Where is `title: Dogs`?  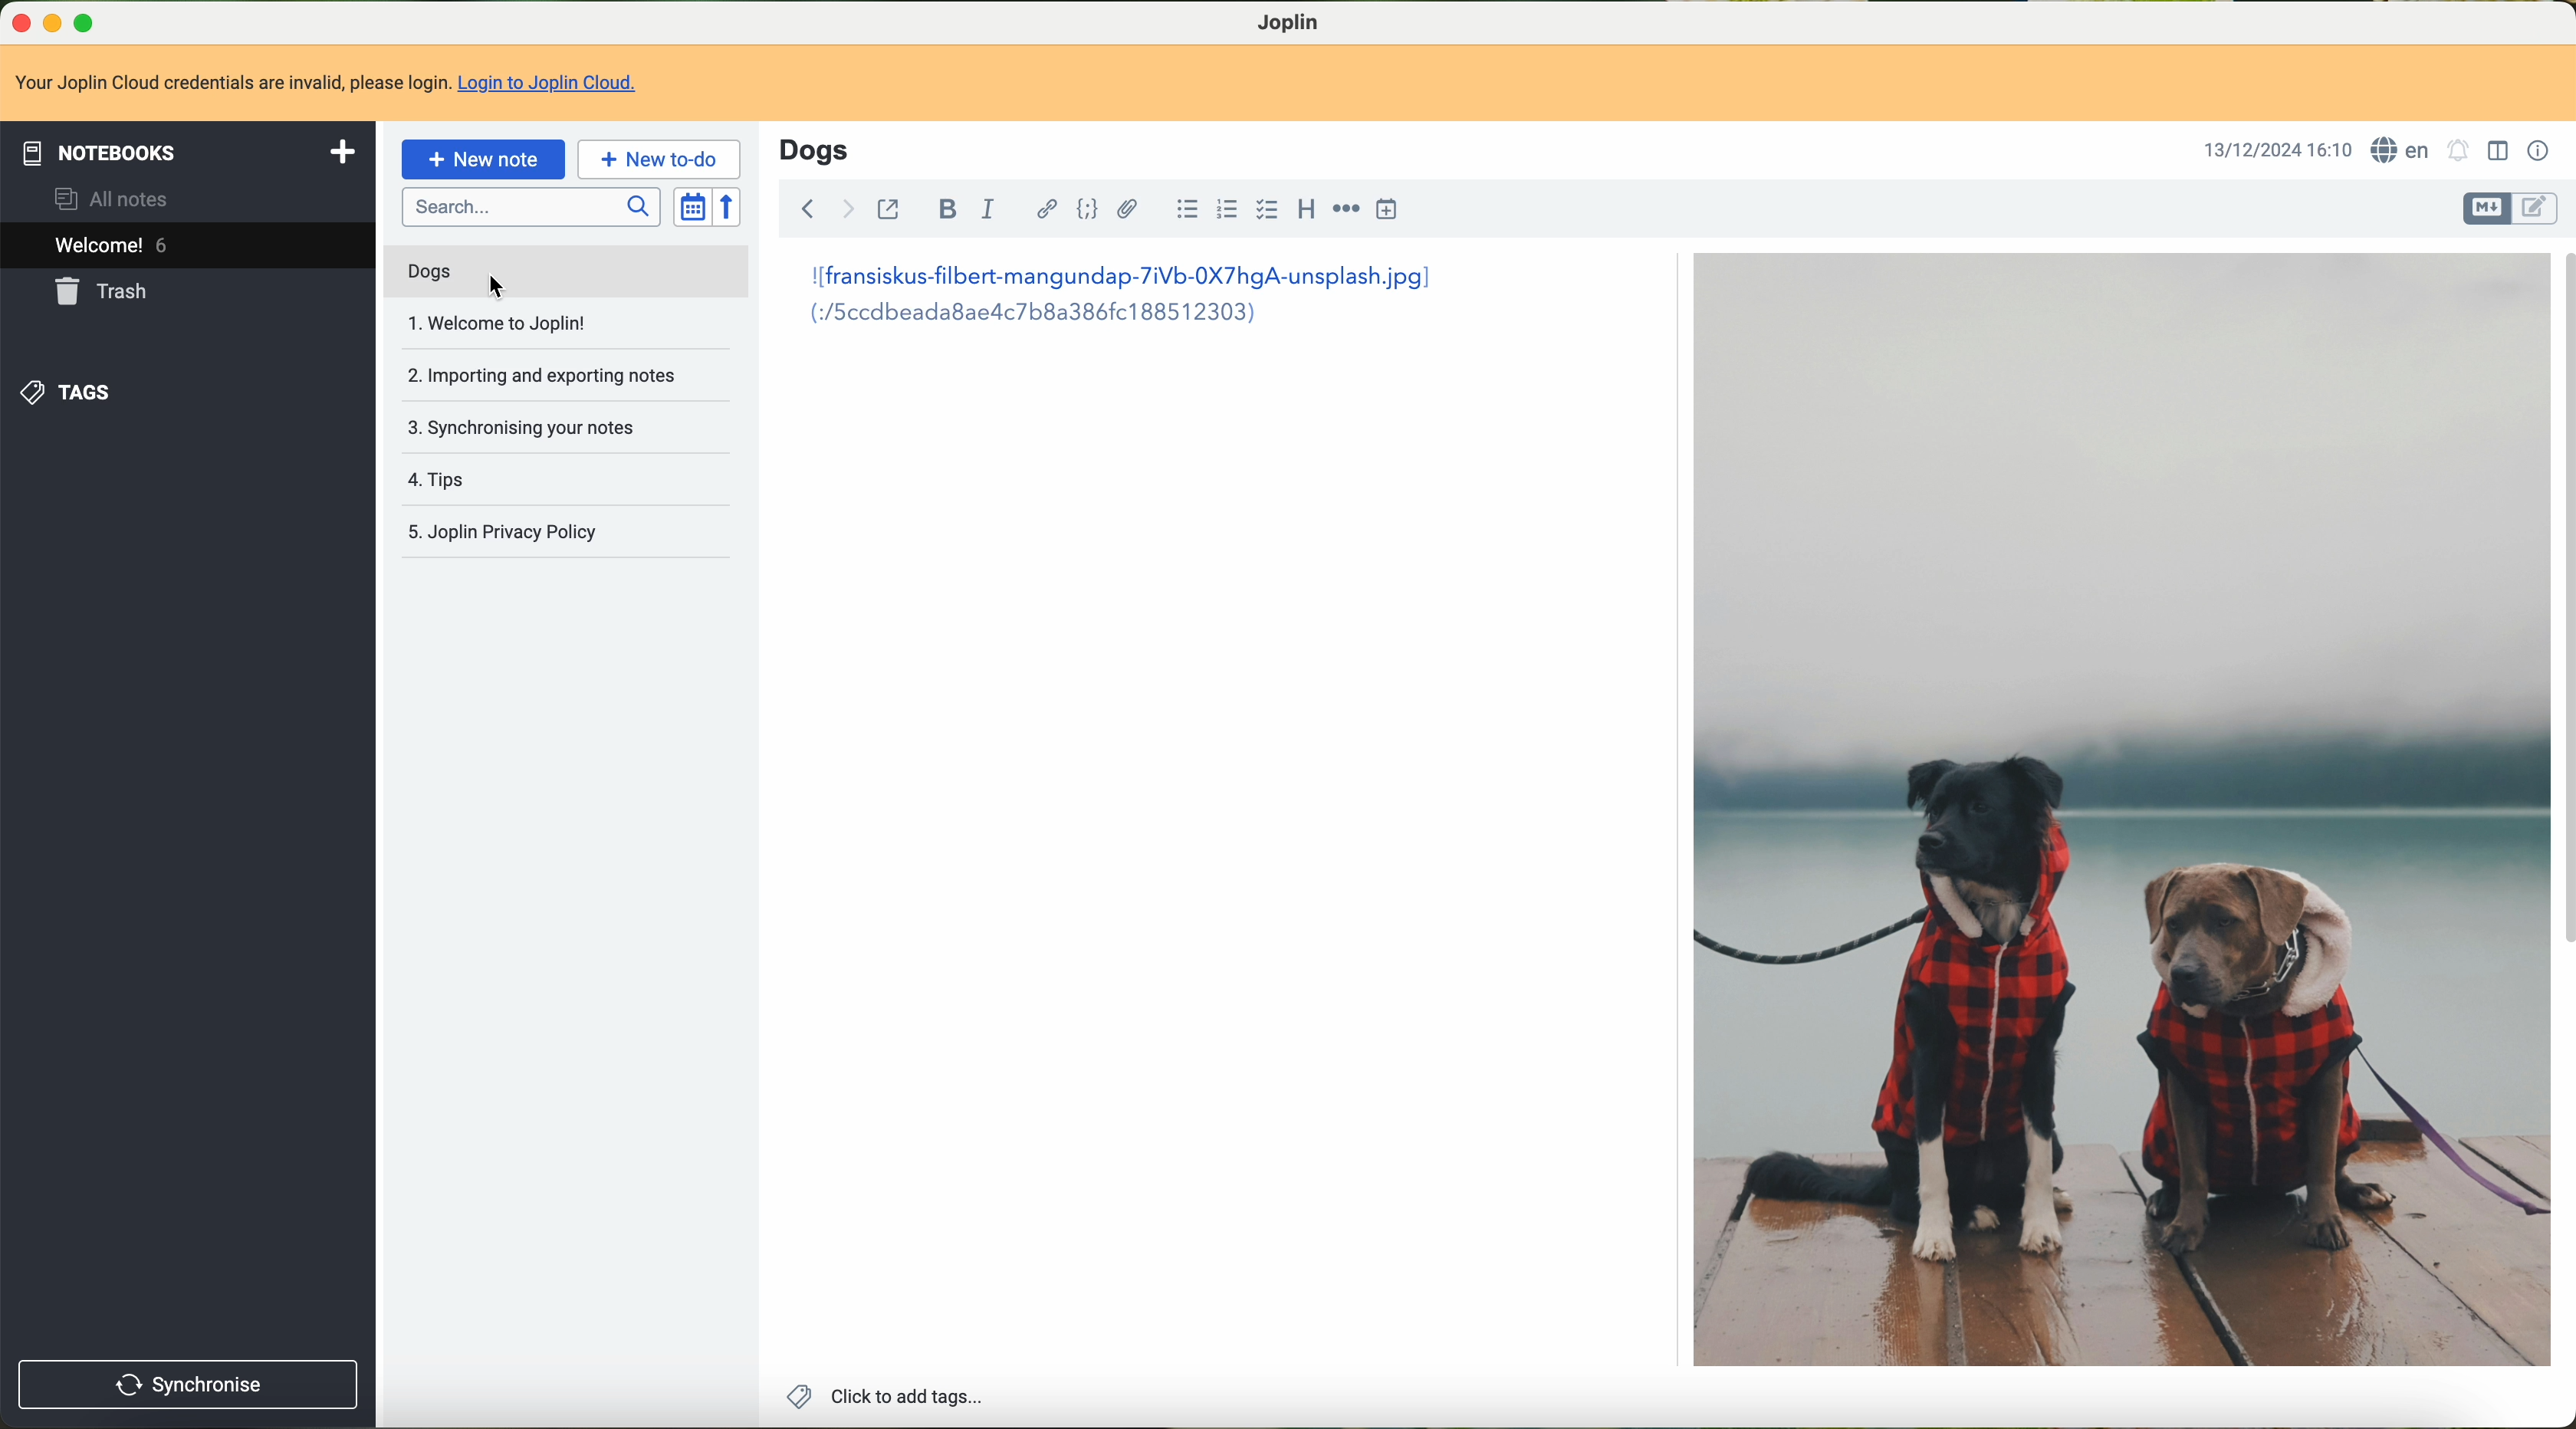 title: Dogs is located at coordinates (814, 149).